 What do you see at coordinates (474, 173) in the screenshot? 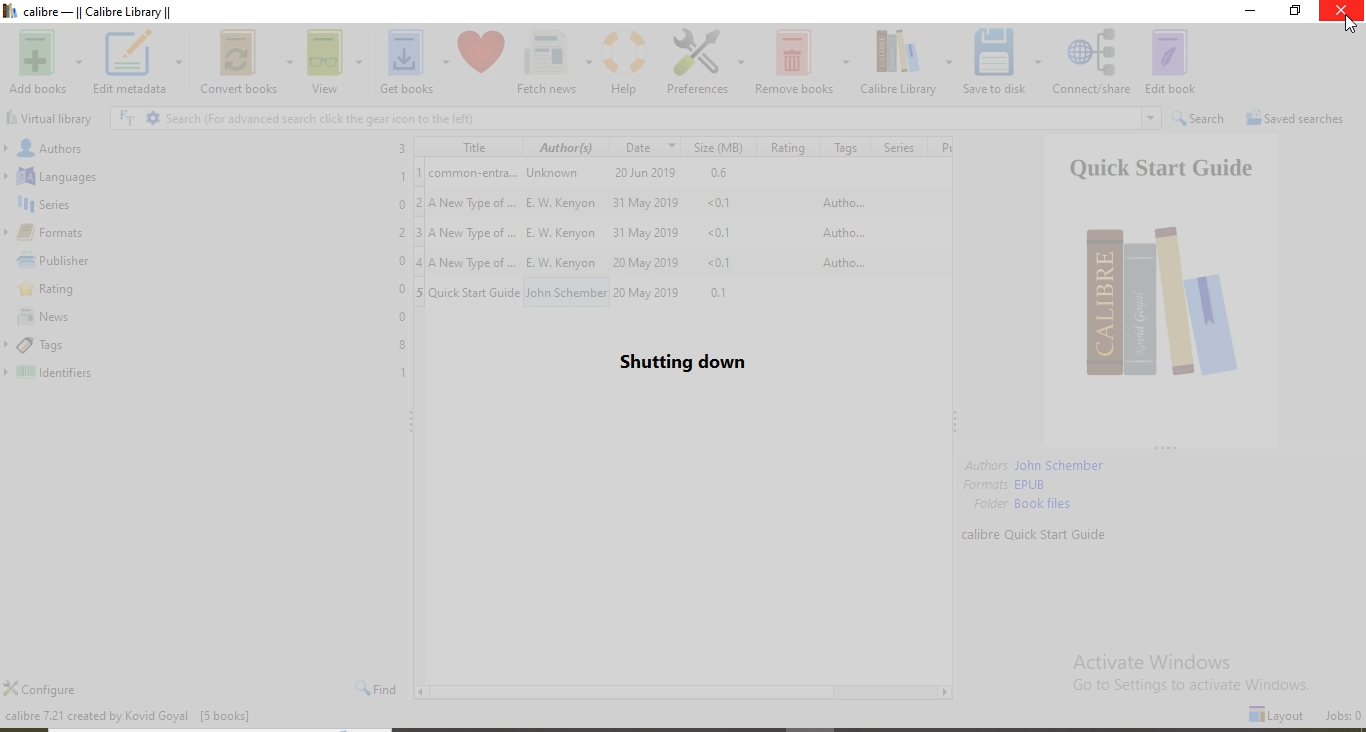
I see `common-entra...` at bounding box center [474, 173].